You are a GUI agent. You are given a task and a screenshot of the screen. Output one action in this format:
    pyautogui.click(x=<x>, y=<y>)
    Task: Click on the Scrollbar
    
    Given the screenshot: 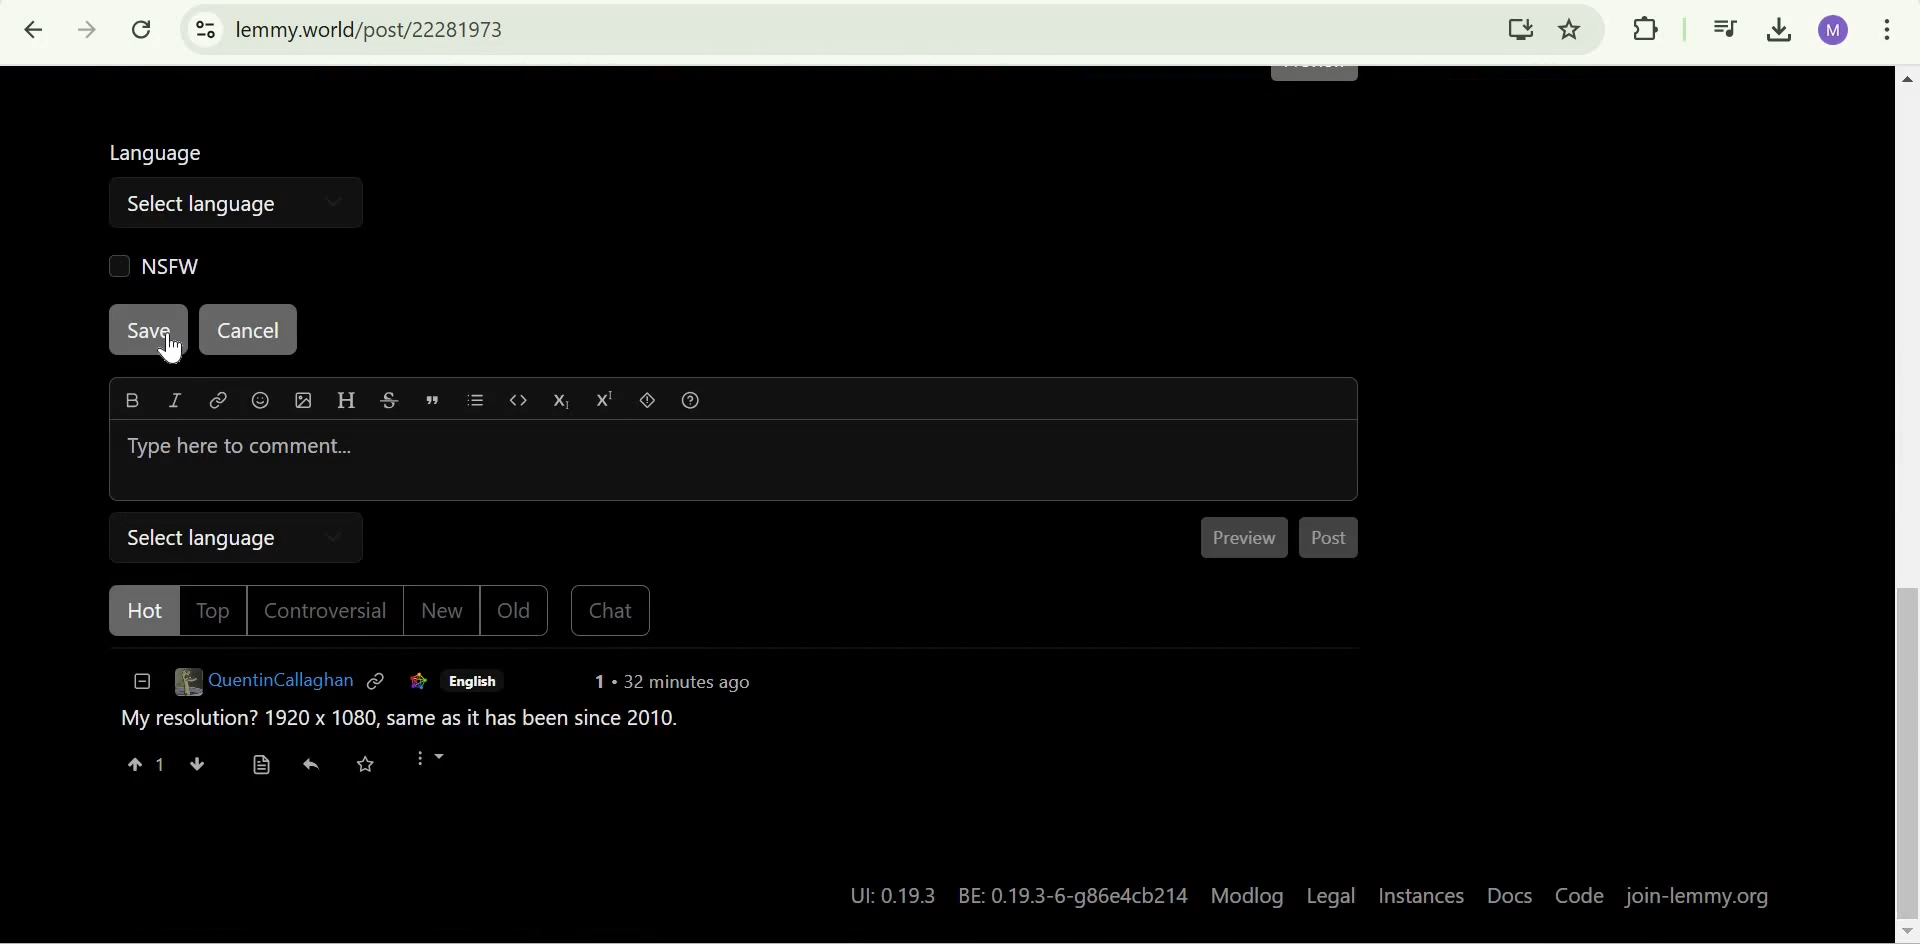 What is the action you would take?
    pyautogui.click(x=1904, y=504)
    